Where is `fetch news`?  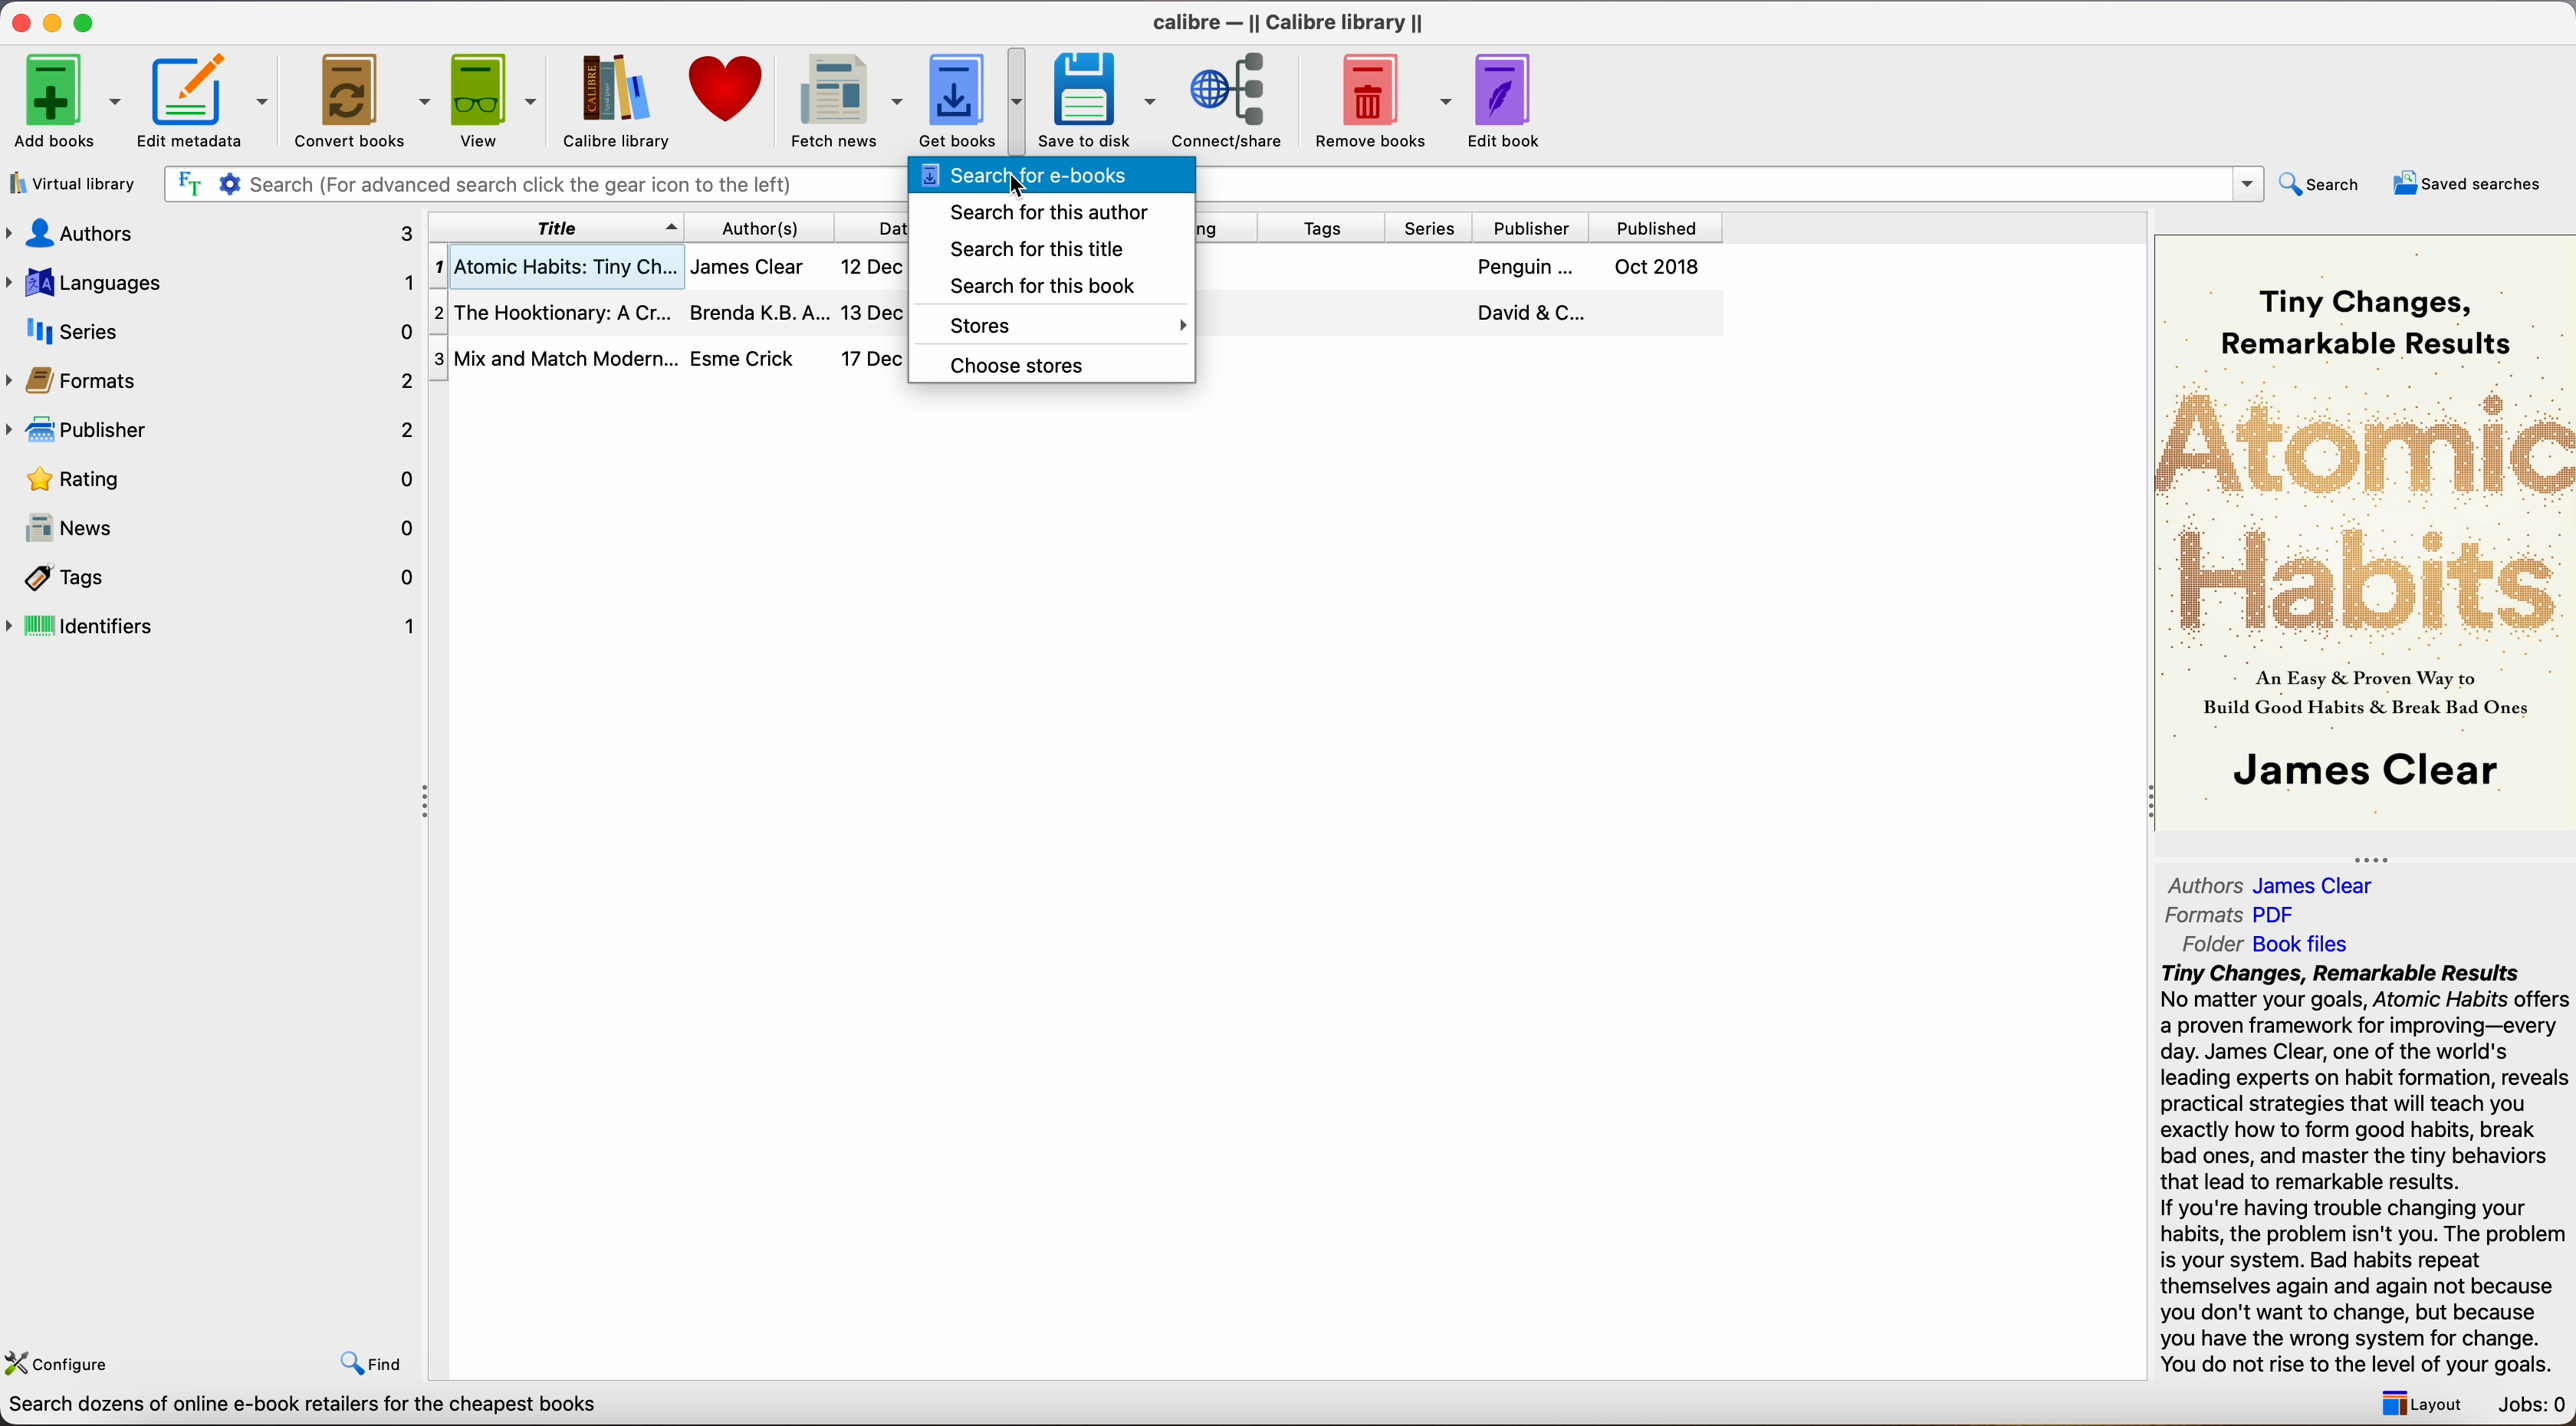 fetch news is located at coordinates (842, 102).